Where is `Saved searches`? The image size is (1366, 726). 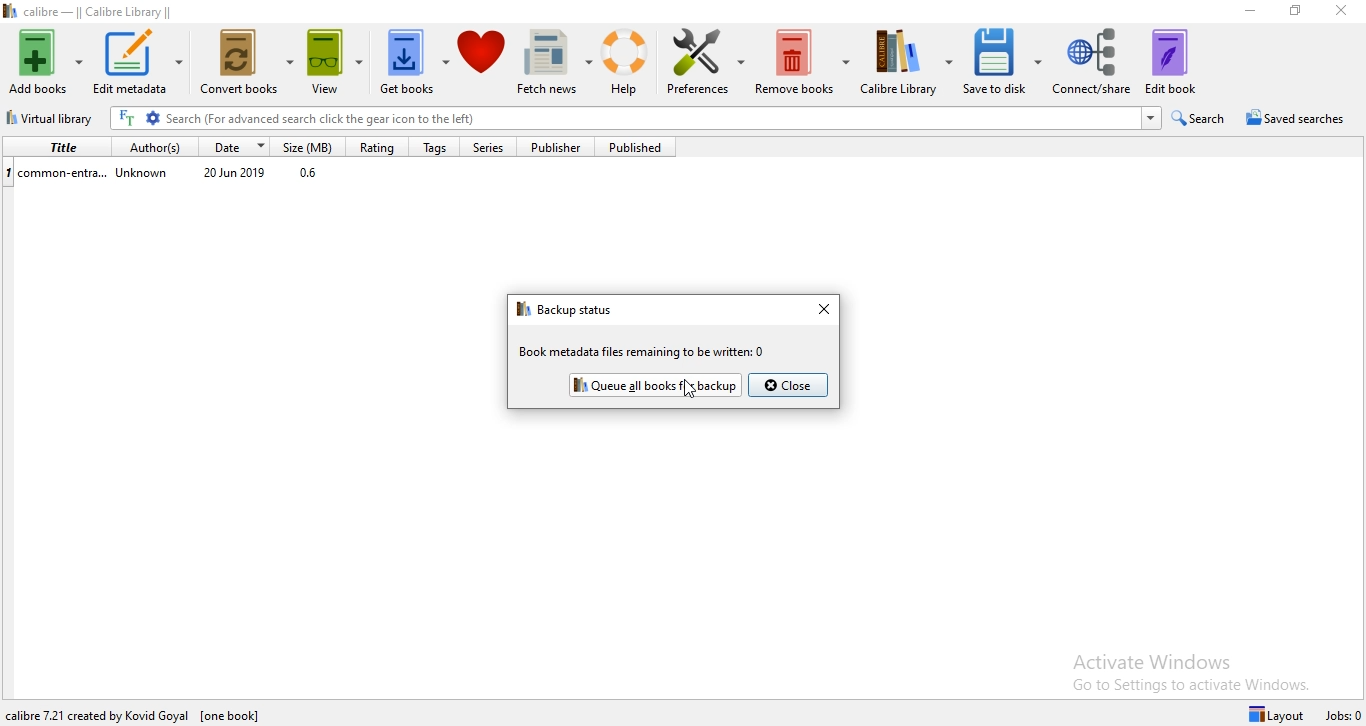 Saved searches is located at coordinates (1300, 119).